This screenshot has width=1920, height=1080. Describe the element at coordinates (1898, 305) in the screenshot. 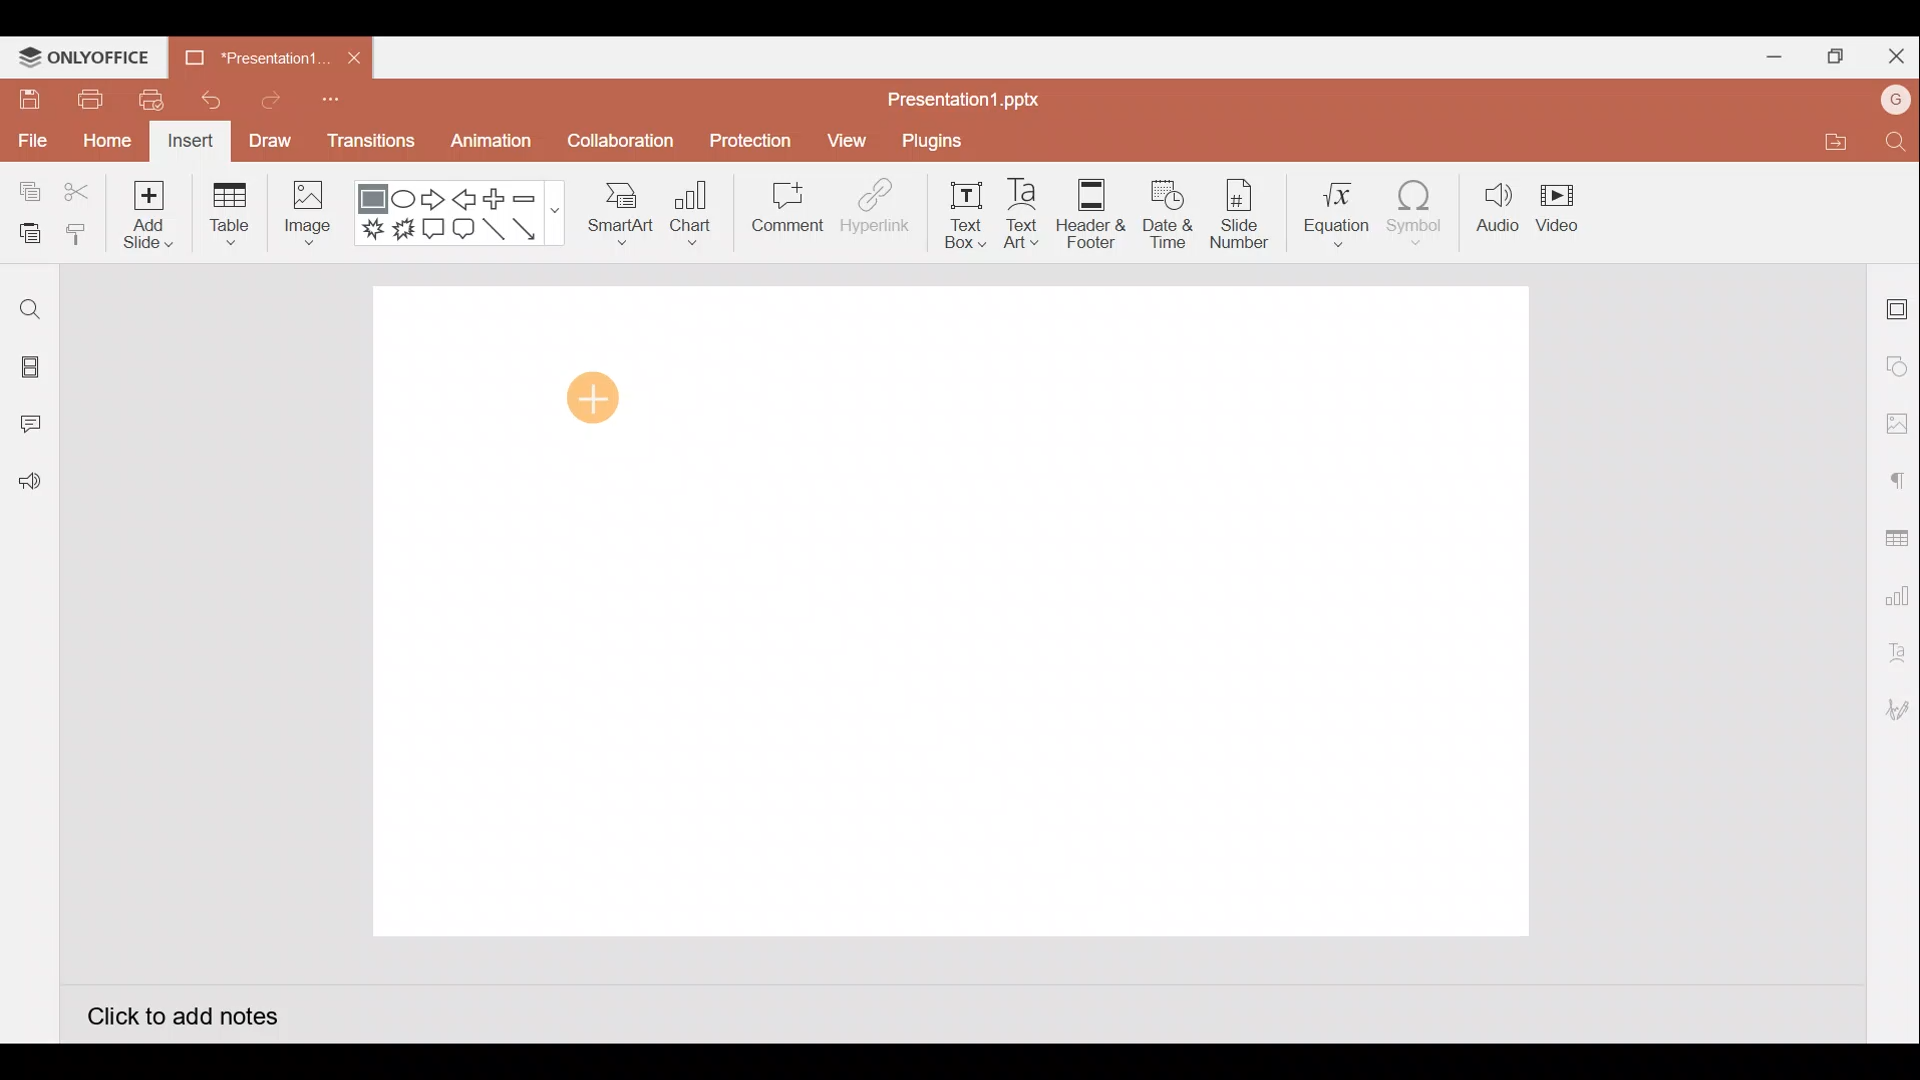

I see `Slide settings` at that location.